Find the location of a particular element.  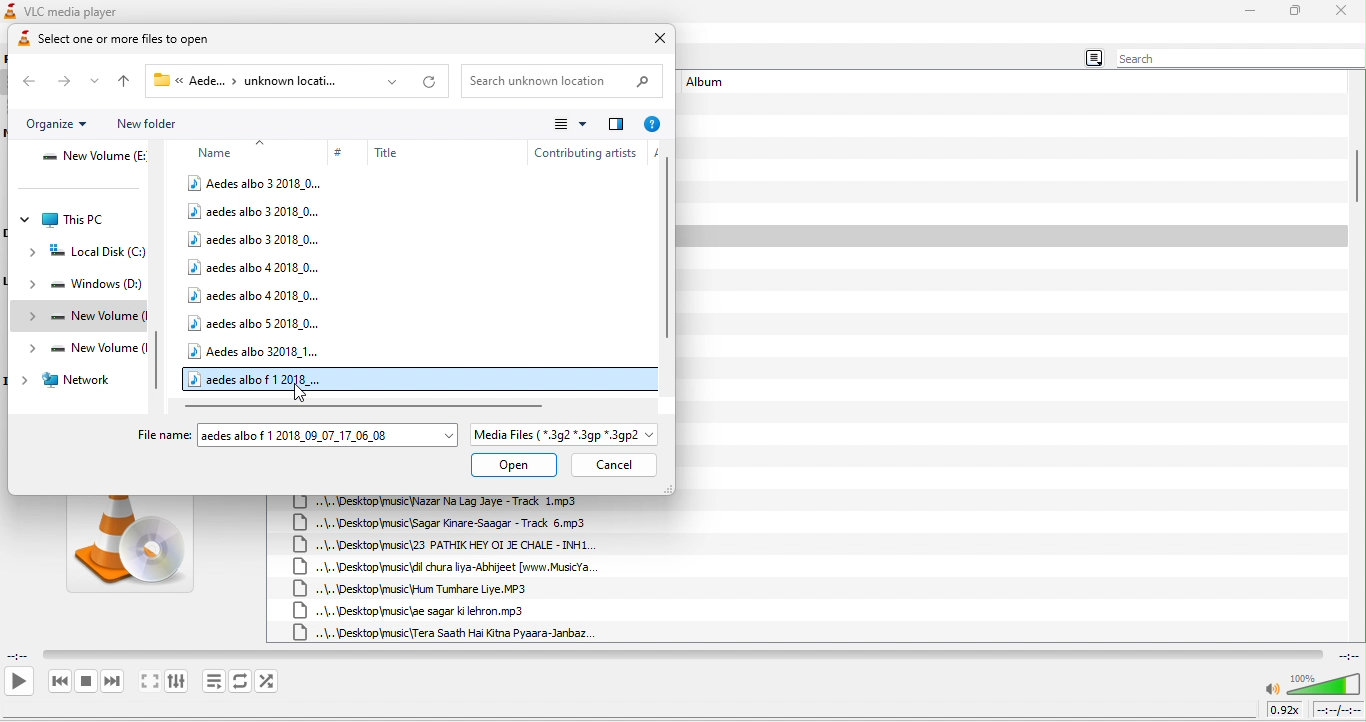

forward is located at coordinates (65, 80).